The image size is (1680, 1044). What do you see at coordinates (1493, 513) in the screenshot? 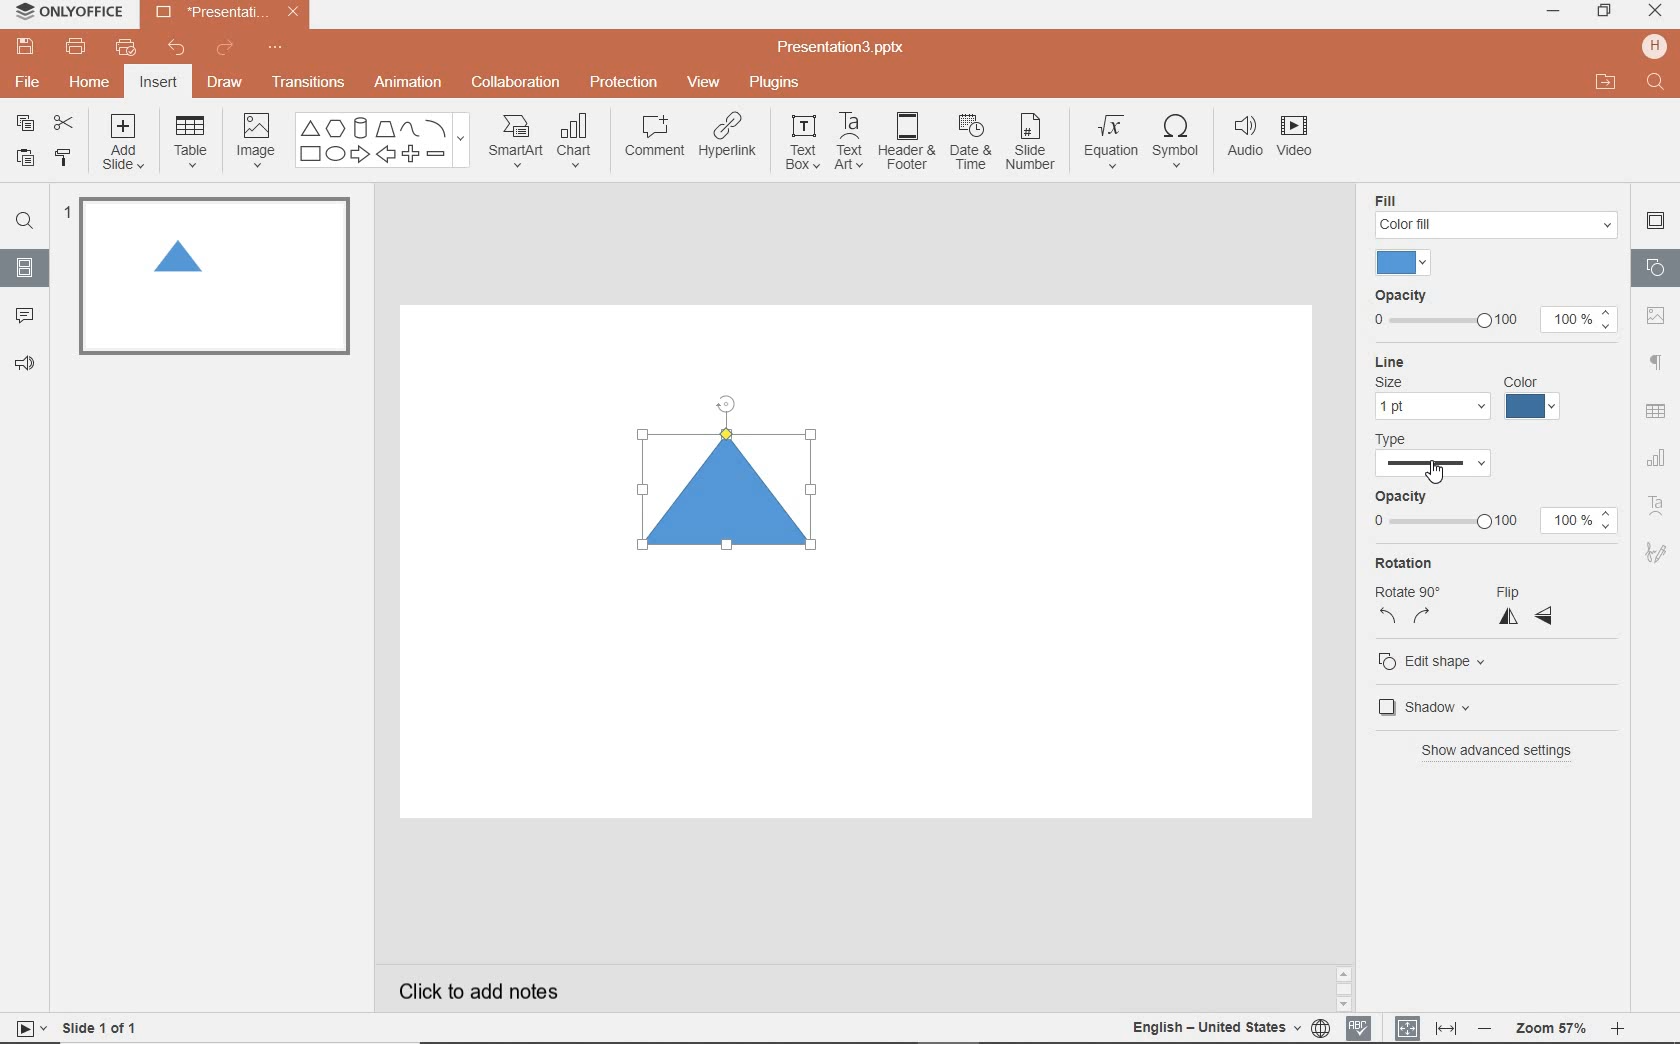
I see `opacity` at bounding box center [1493, 513].